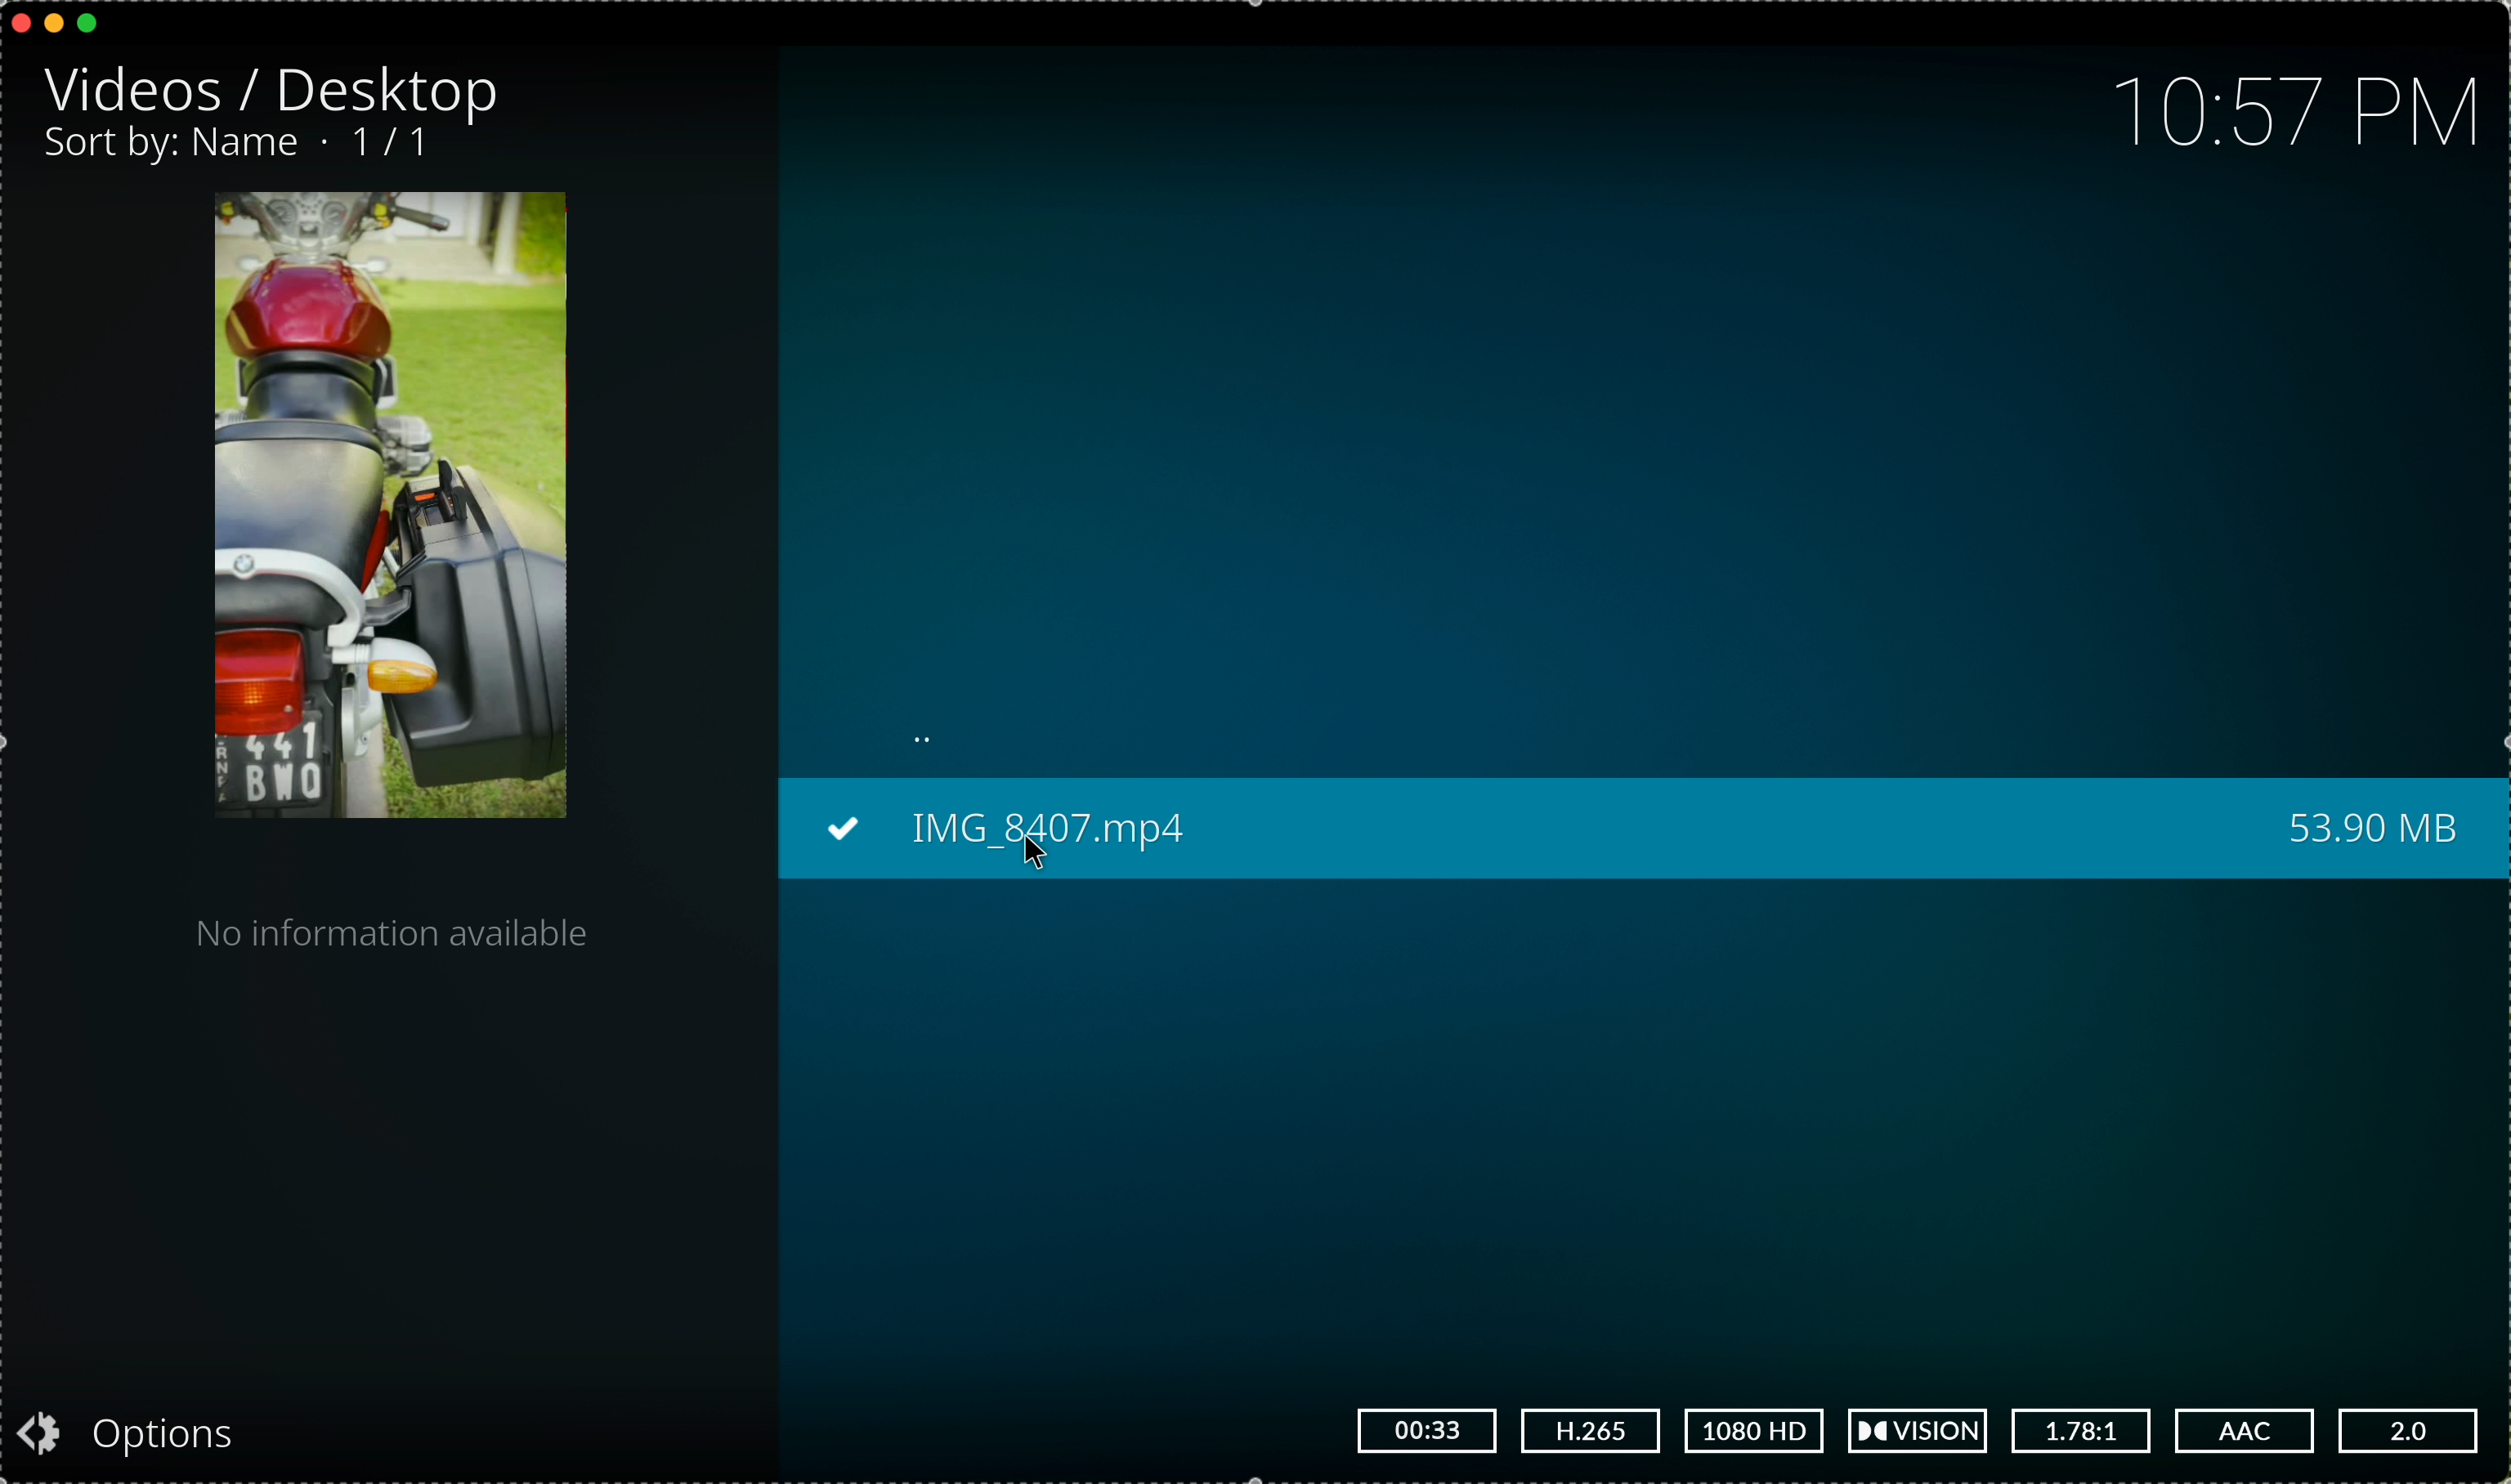  What do you see at coordinates (1428, 1431) in the screenshot?
I see `00:33` at bounding box center [1428, 1431].